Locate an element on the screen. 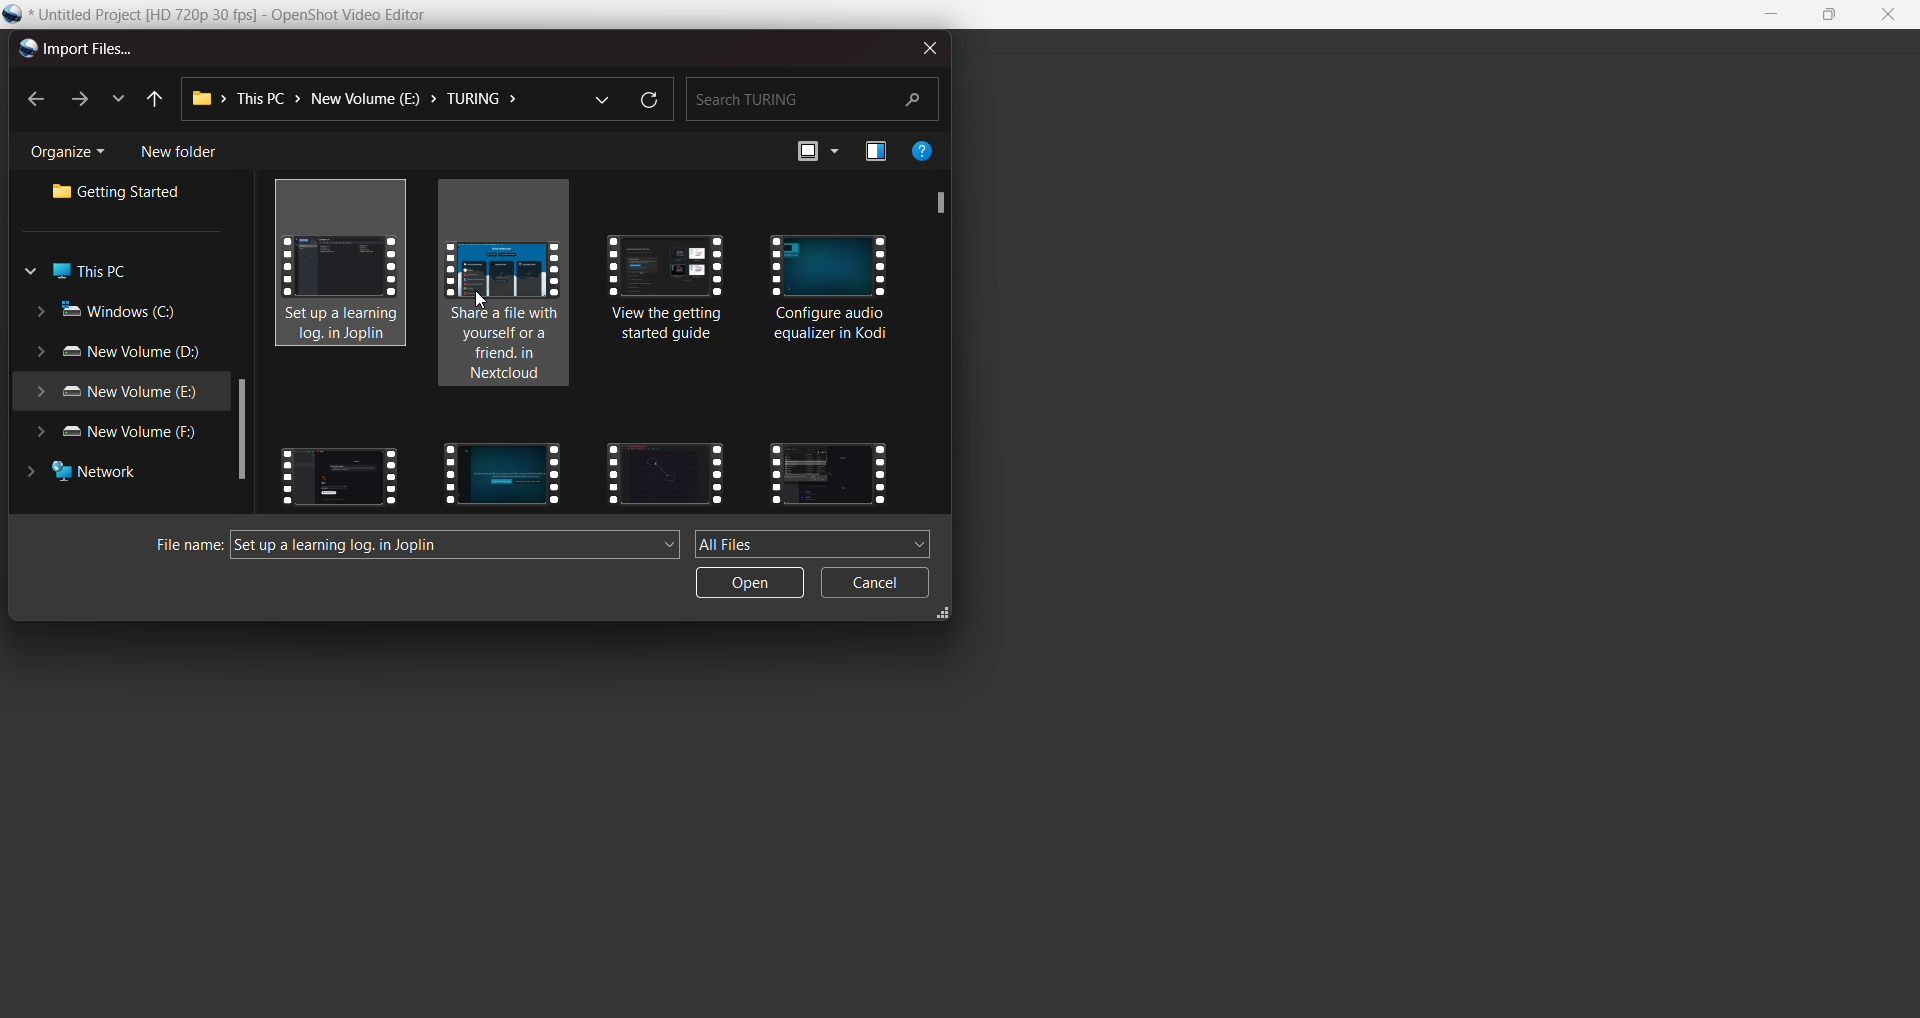 The width and height of the screenshot is (1920, 1018). expand is located at coordinates (945, 616).